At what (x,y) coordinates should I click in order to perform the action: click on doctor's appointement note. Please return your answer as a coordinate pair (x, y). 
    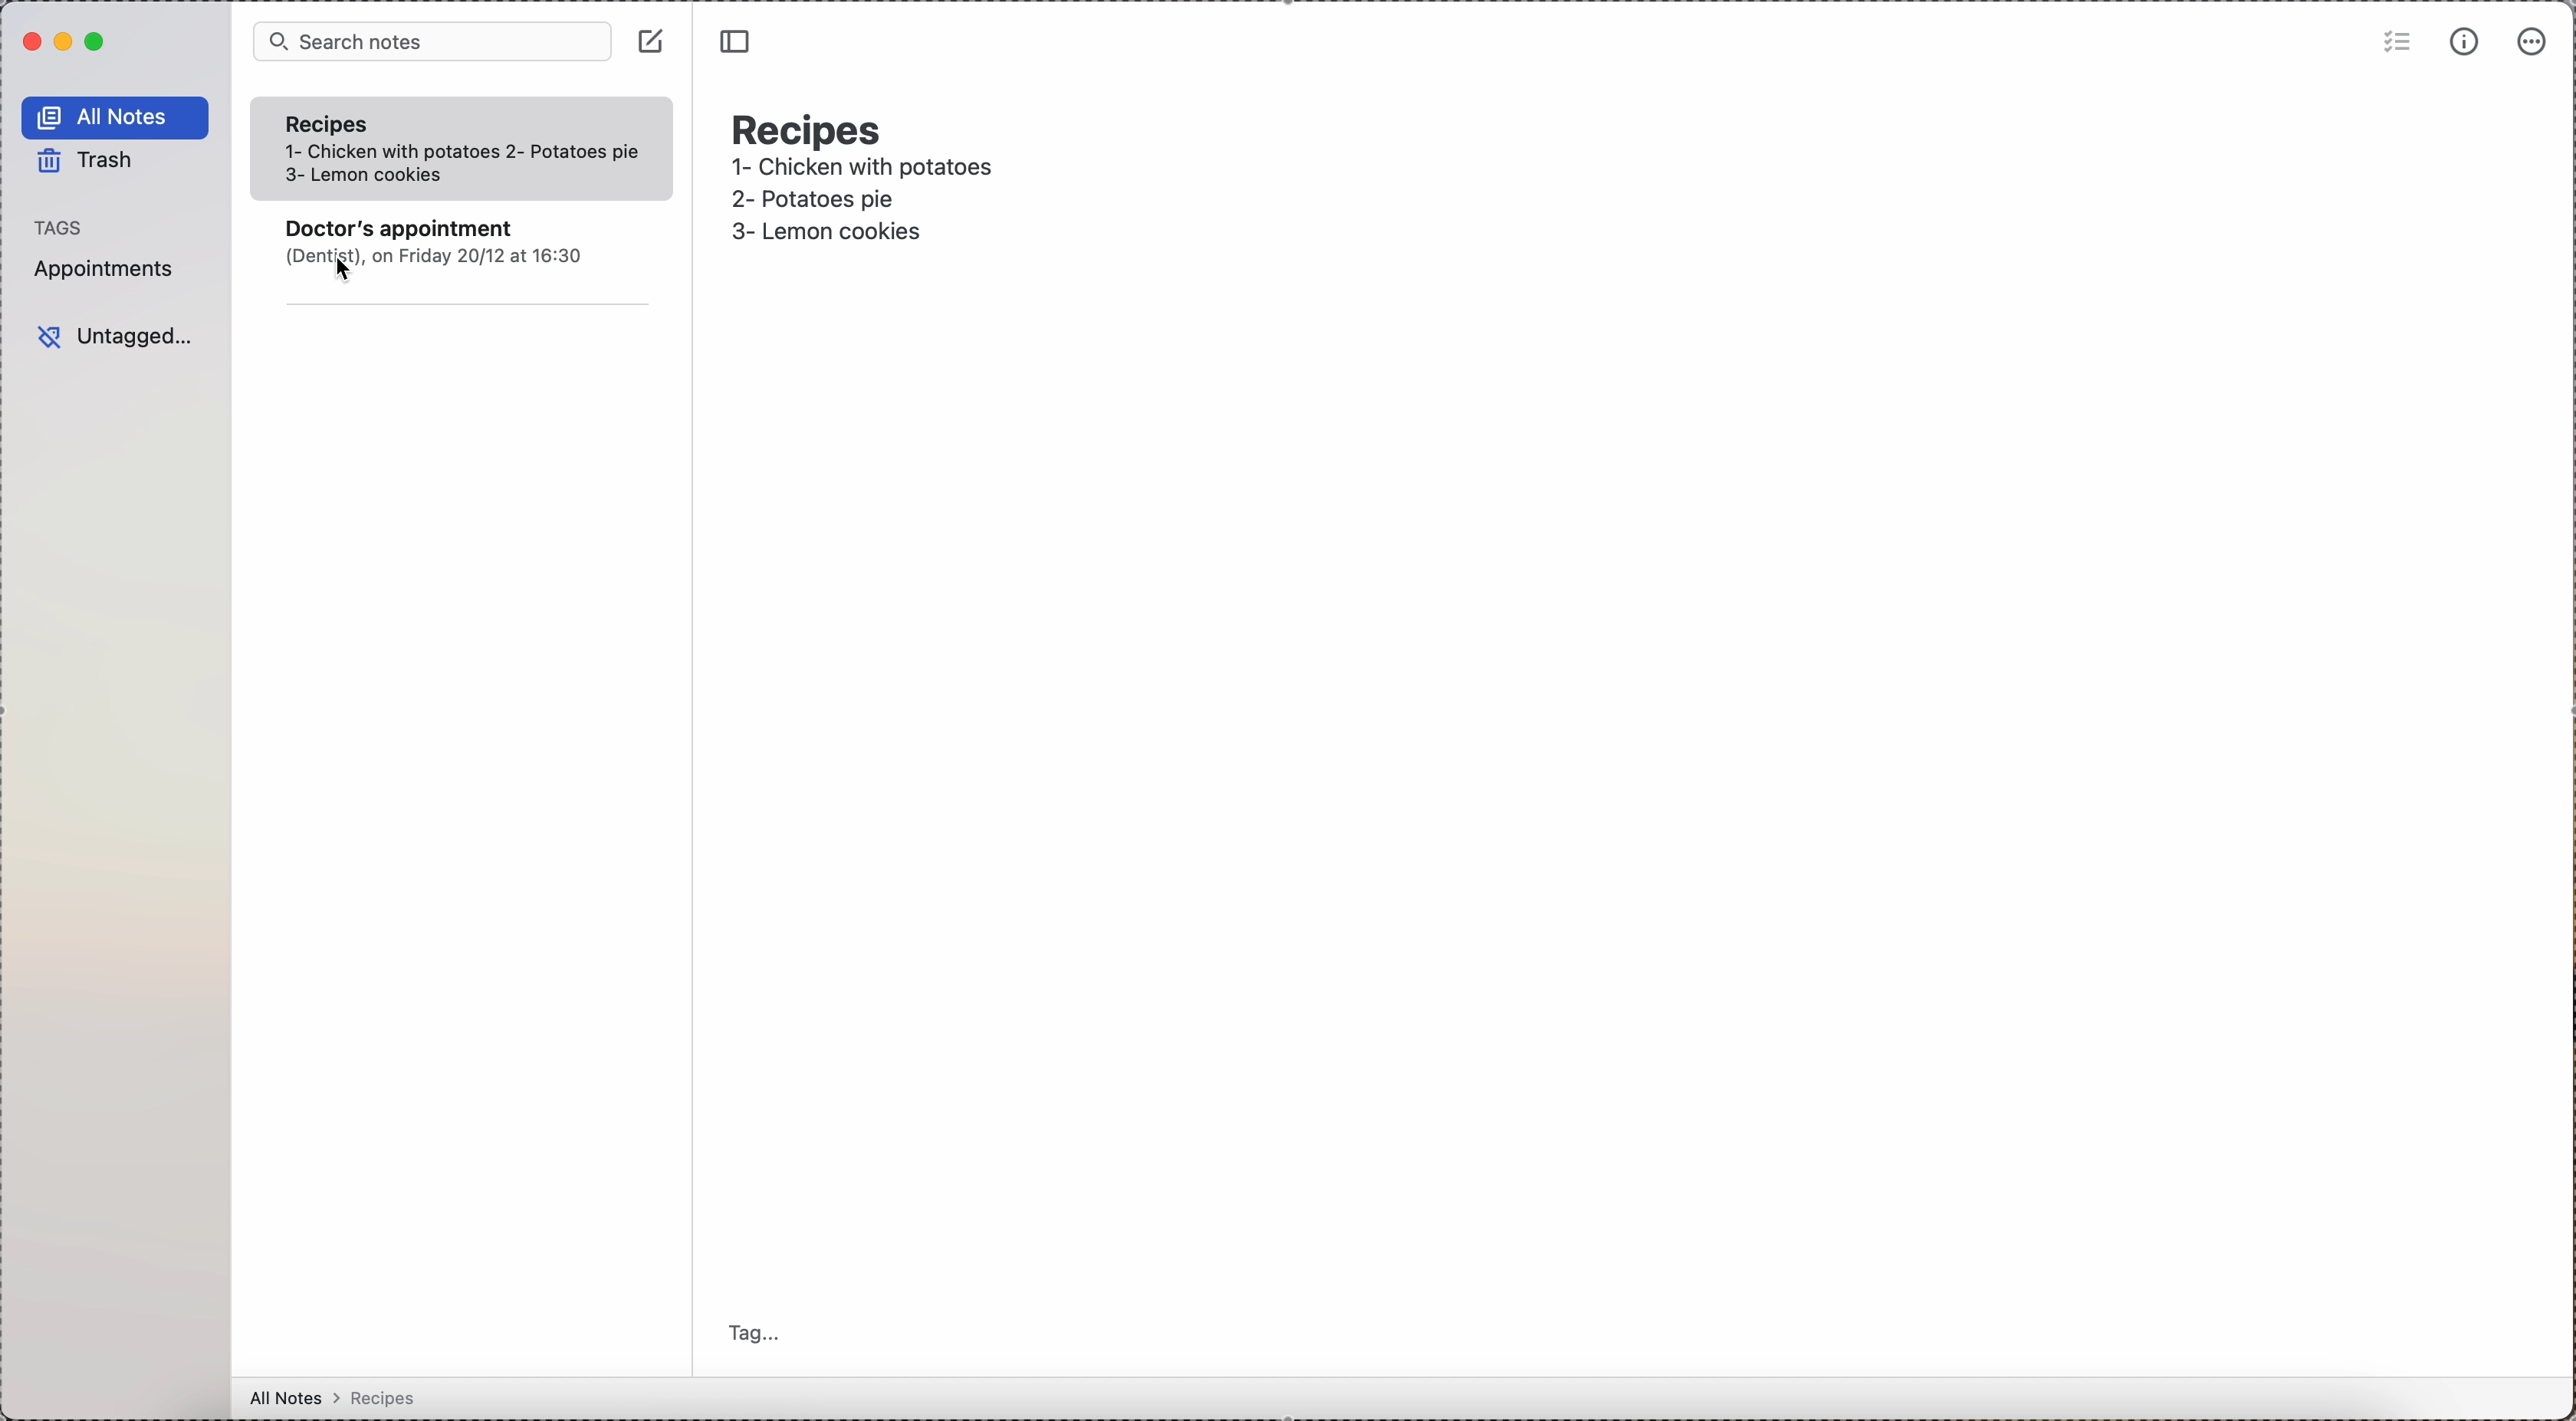
    Looking at the image, I should click on (406, 225).